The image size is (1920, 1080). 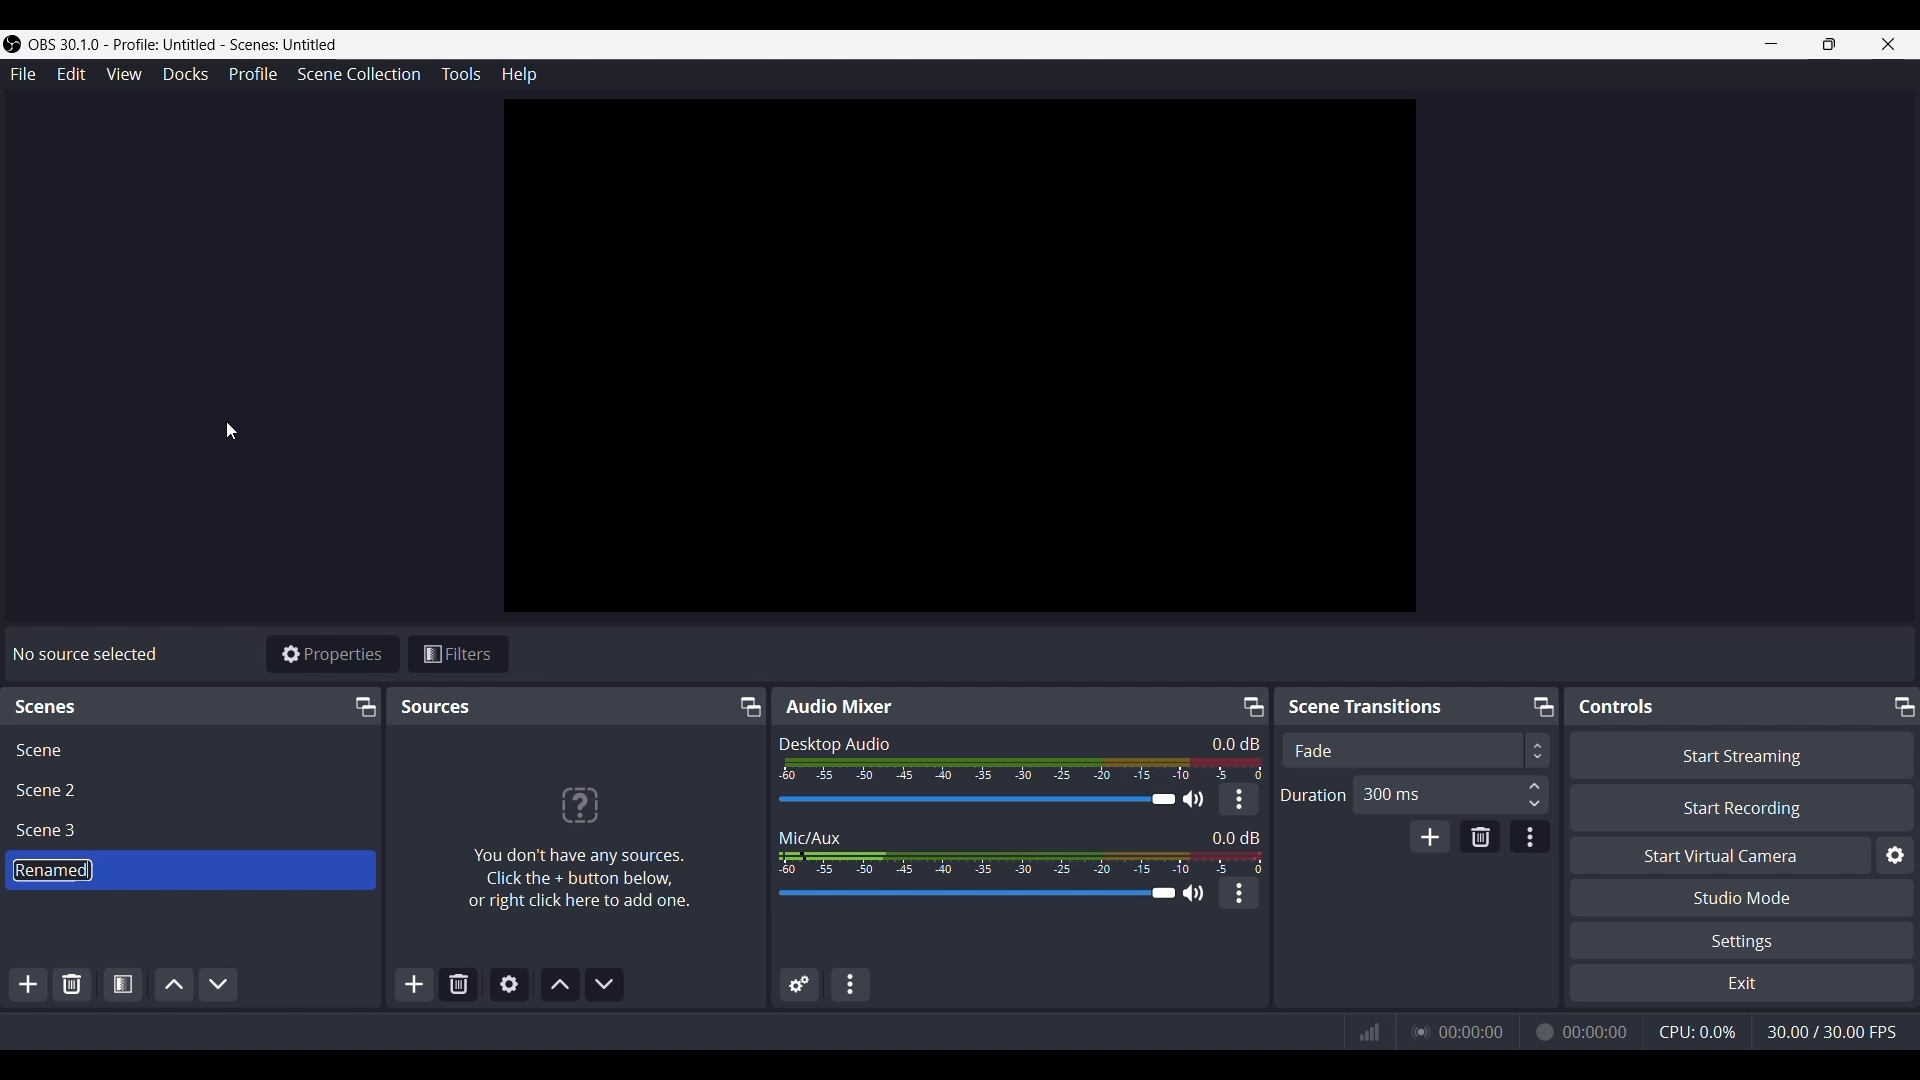 I want to click on Open source properties, so click(x=507, y=983).